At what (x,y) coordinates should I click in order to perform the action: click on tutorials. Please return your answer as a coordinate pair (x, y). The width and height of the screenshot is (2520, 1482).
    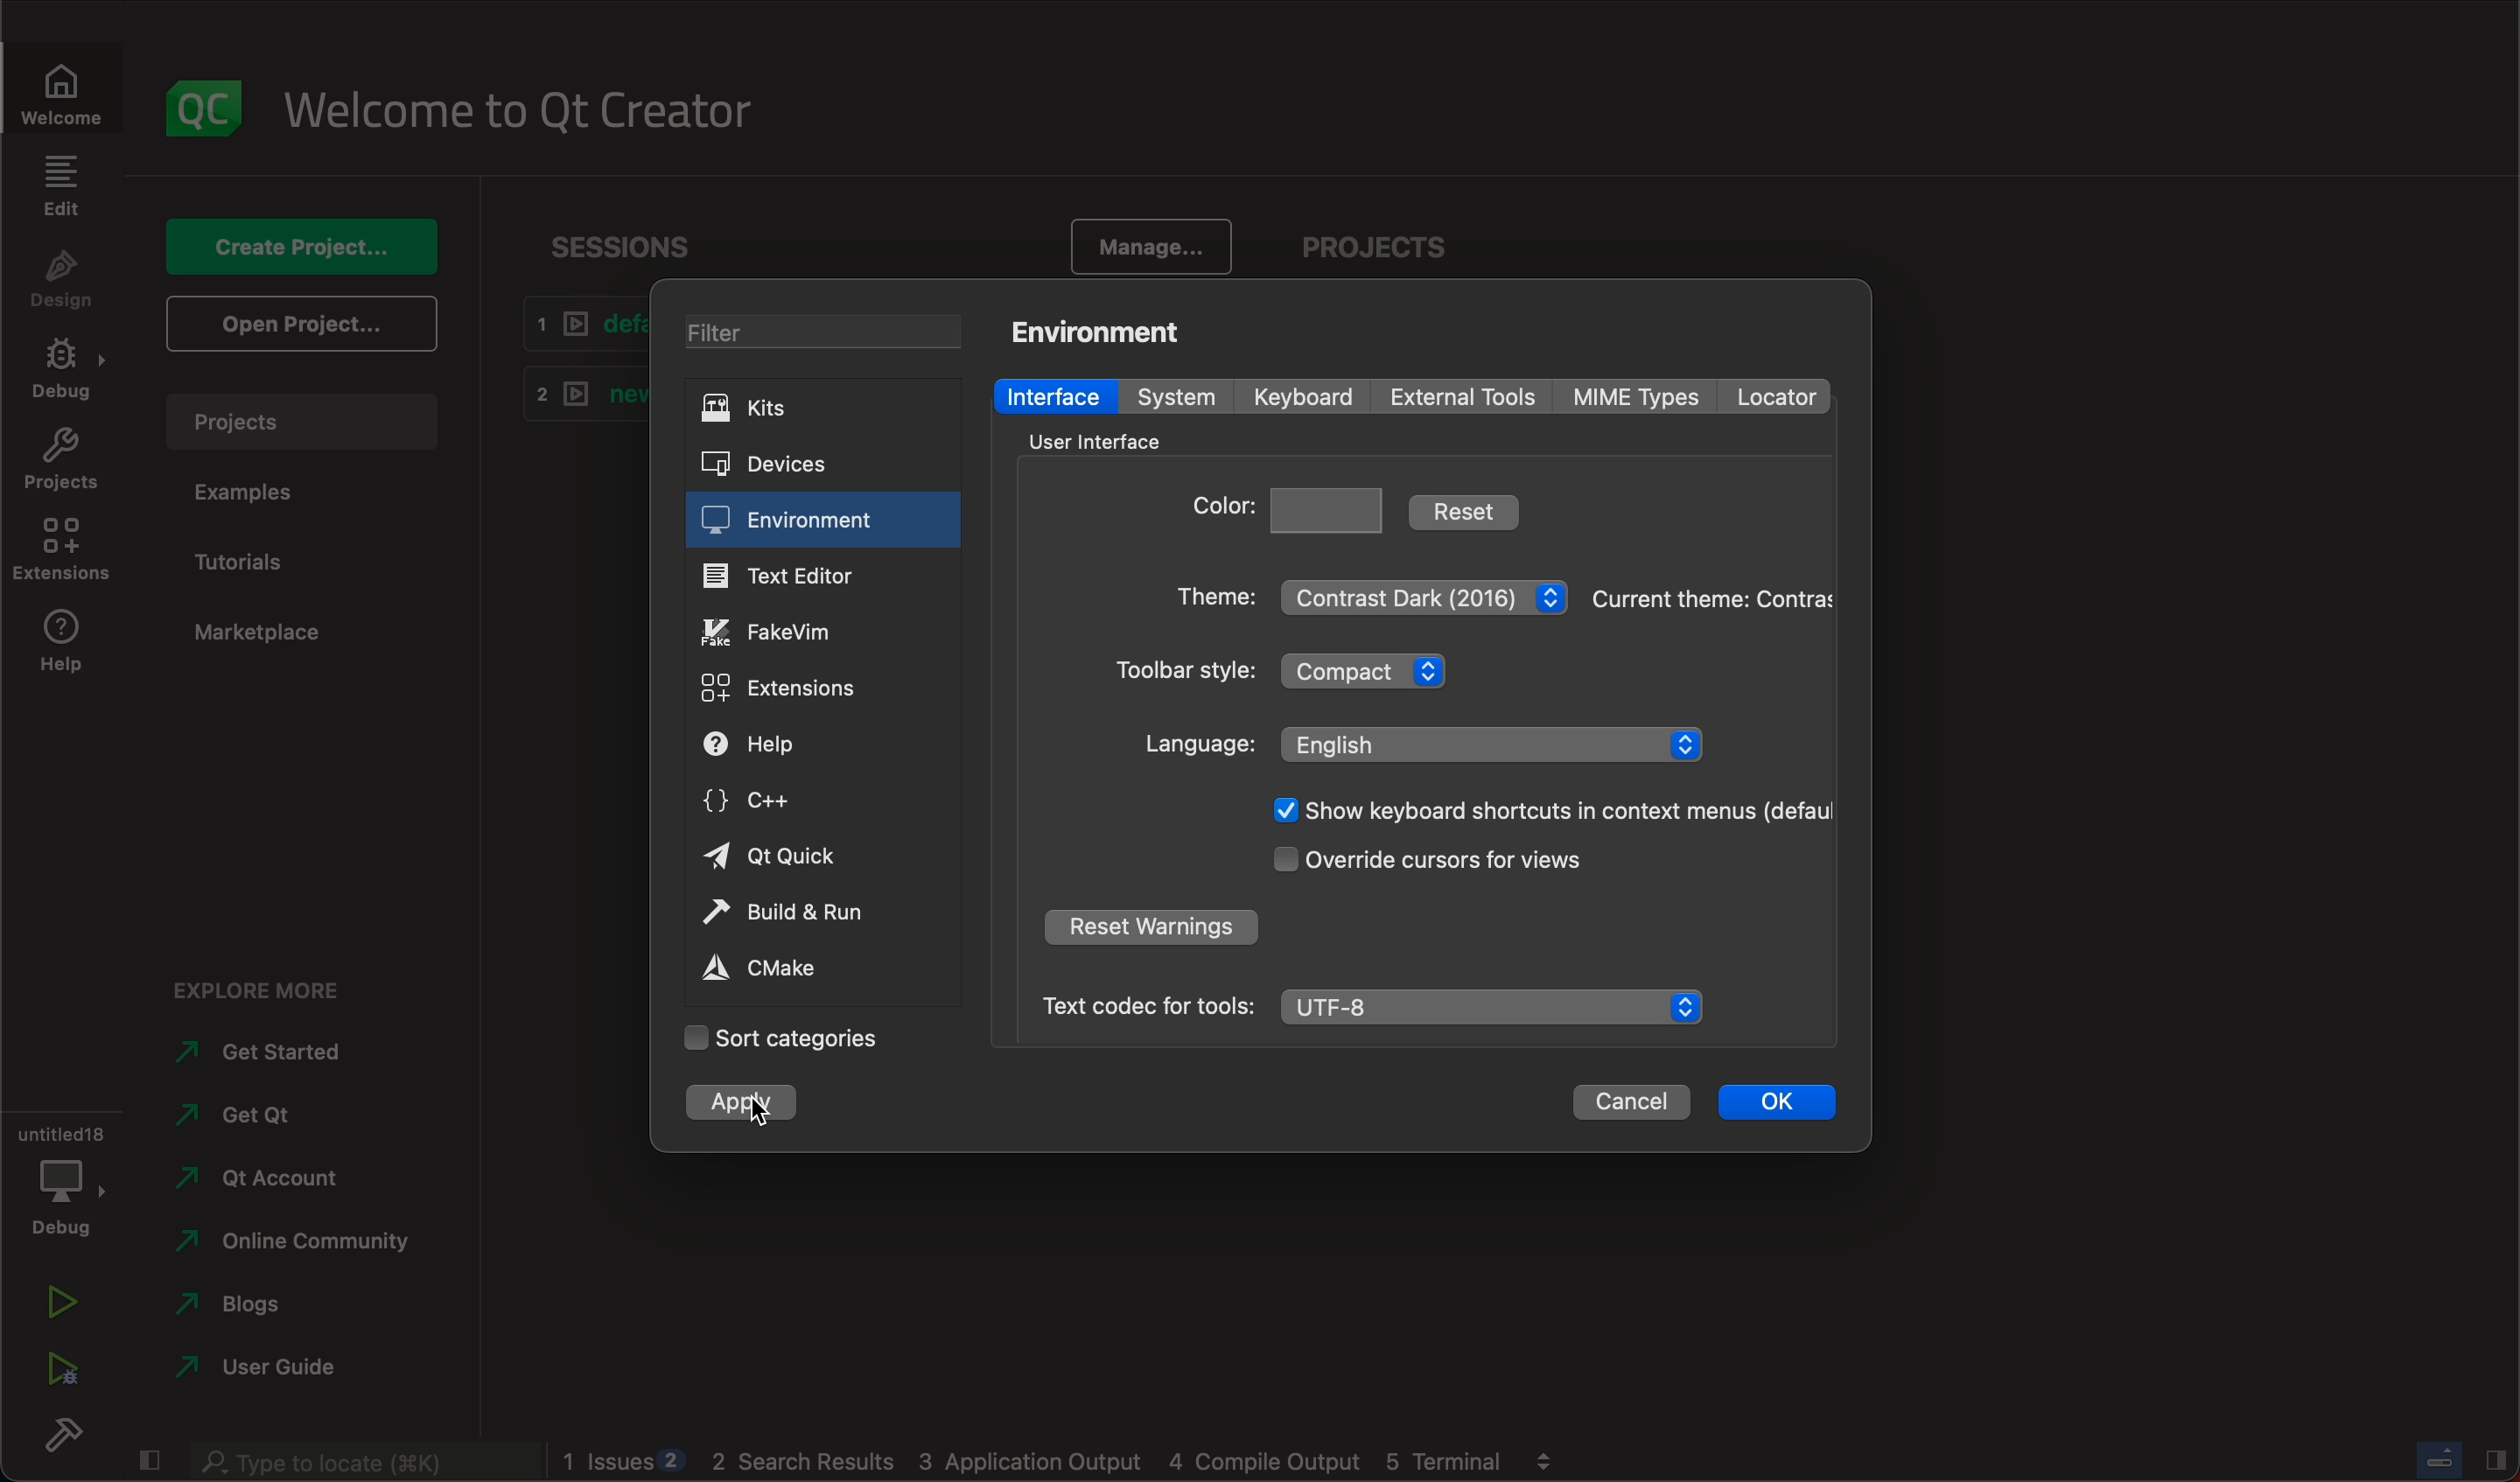
    Looking at the image, I should click on (253, 564).